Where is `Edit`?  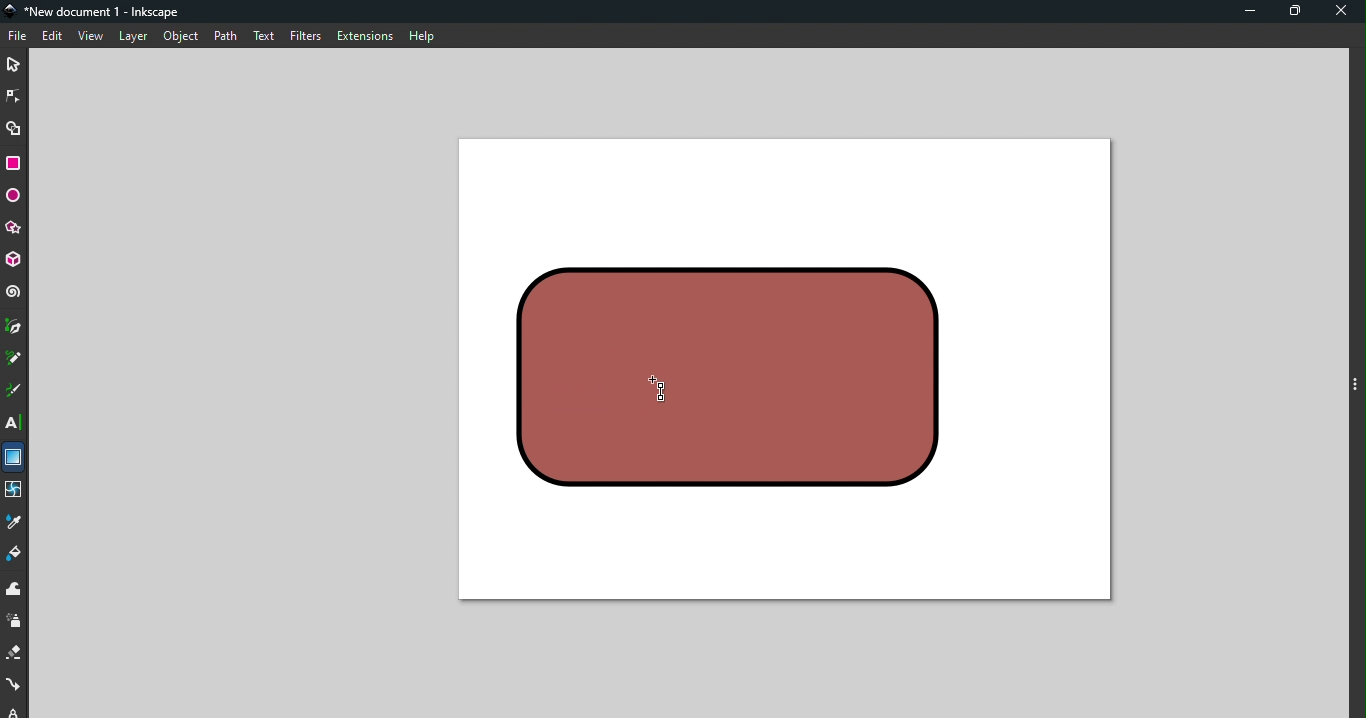 Edit is located at coordinates (54, 37).